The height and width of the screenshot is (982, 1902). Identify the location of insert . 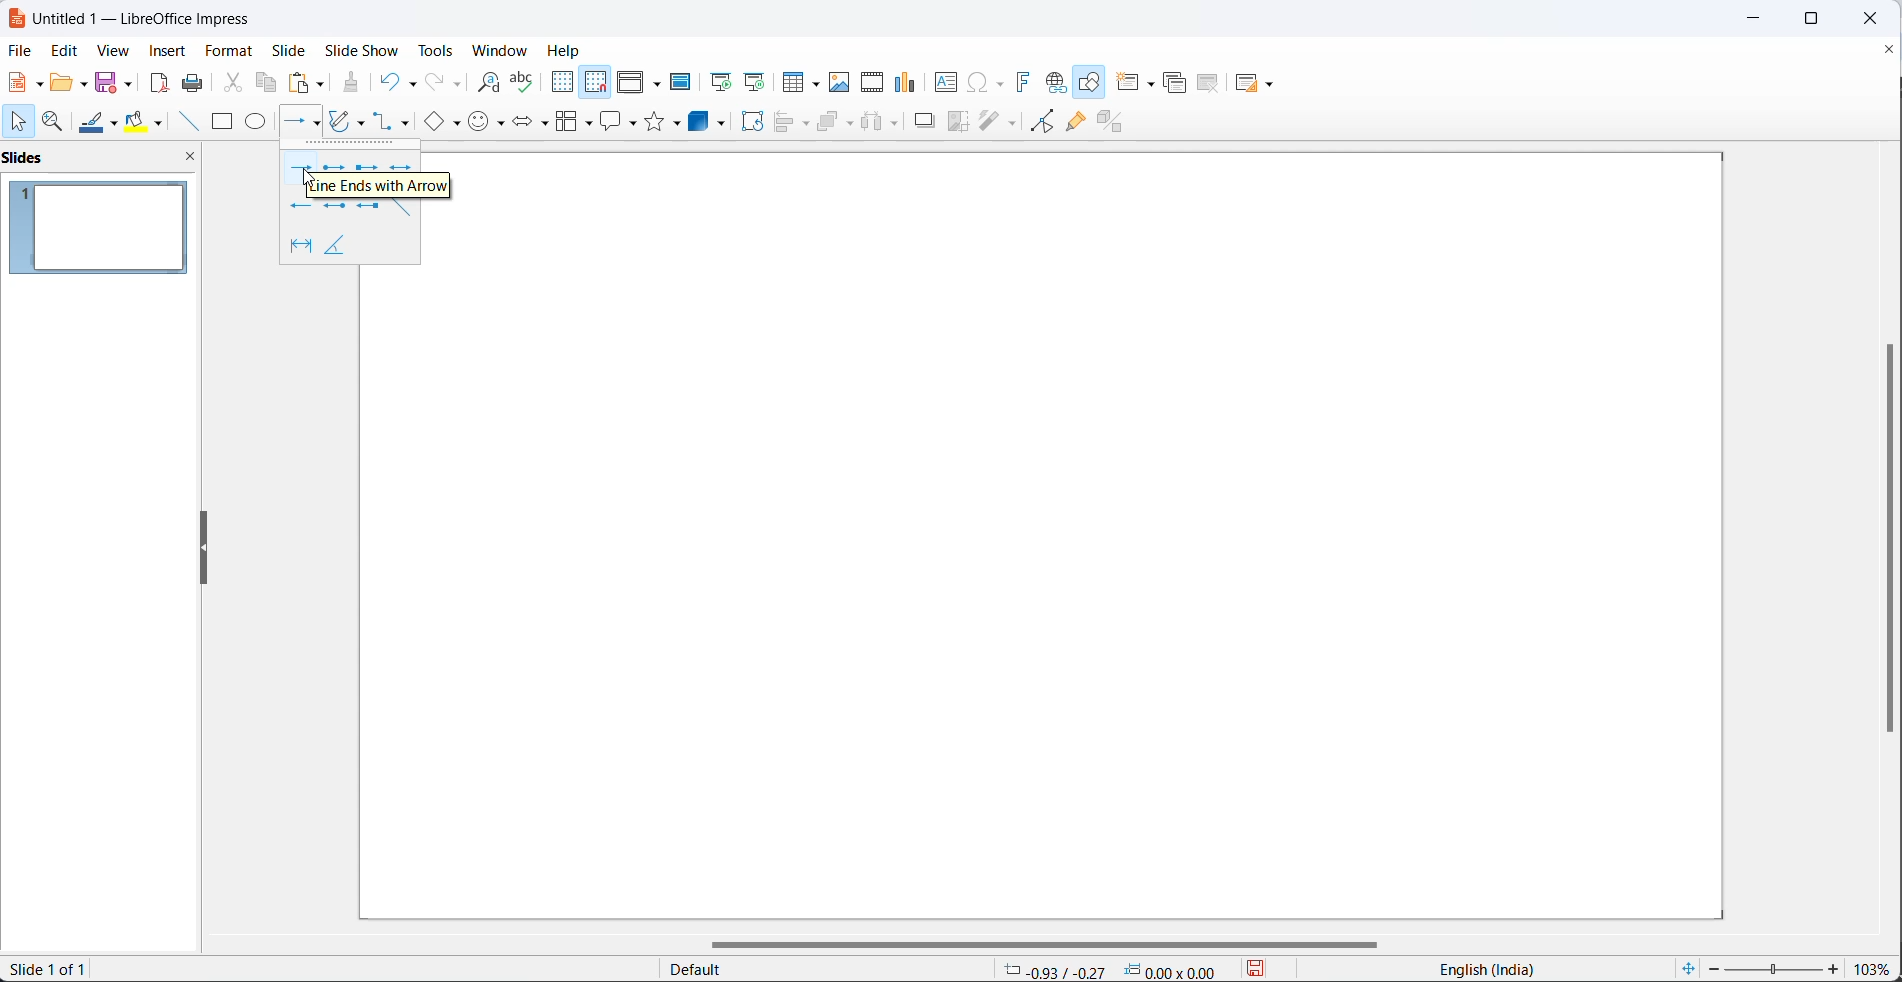
(172, 52).